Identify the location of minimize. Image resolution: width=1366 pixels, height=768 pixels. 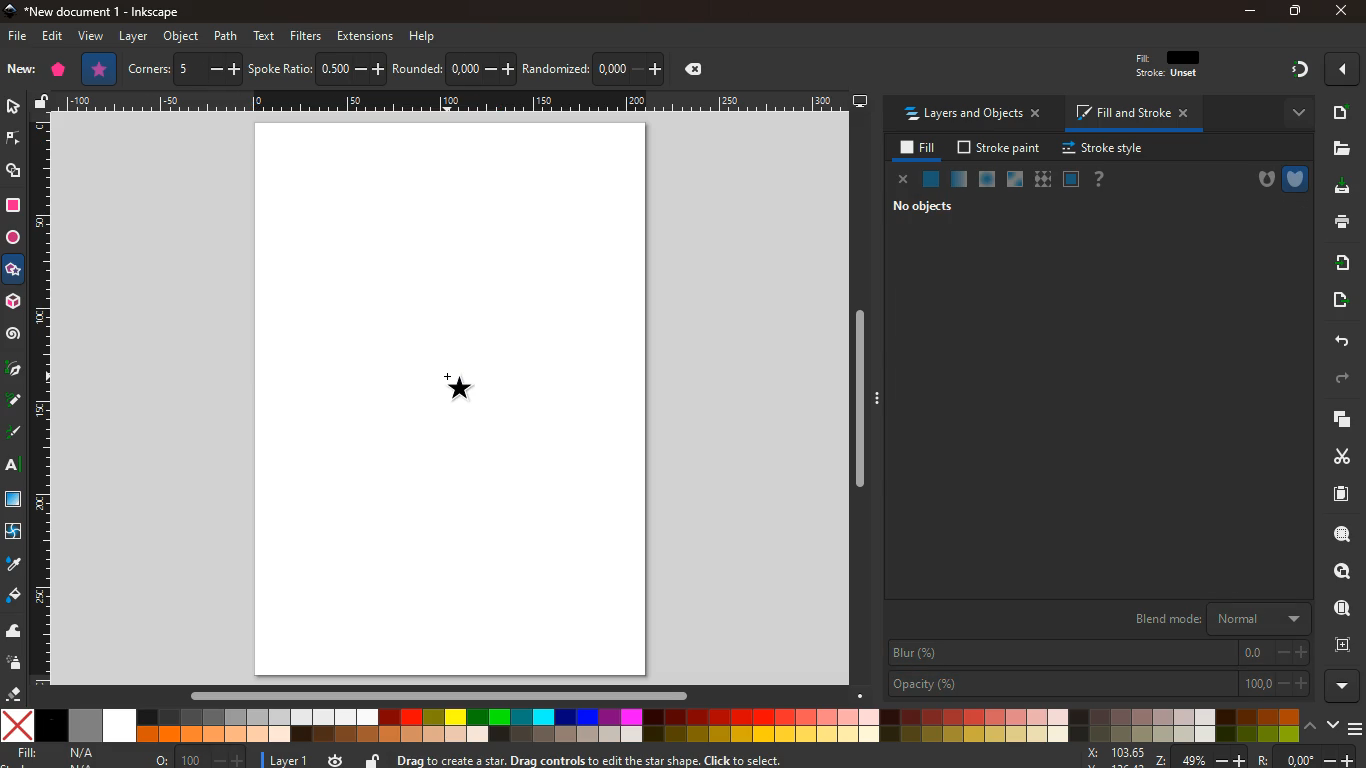
(1251, 12).